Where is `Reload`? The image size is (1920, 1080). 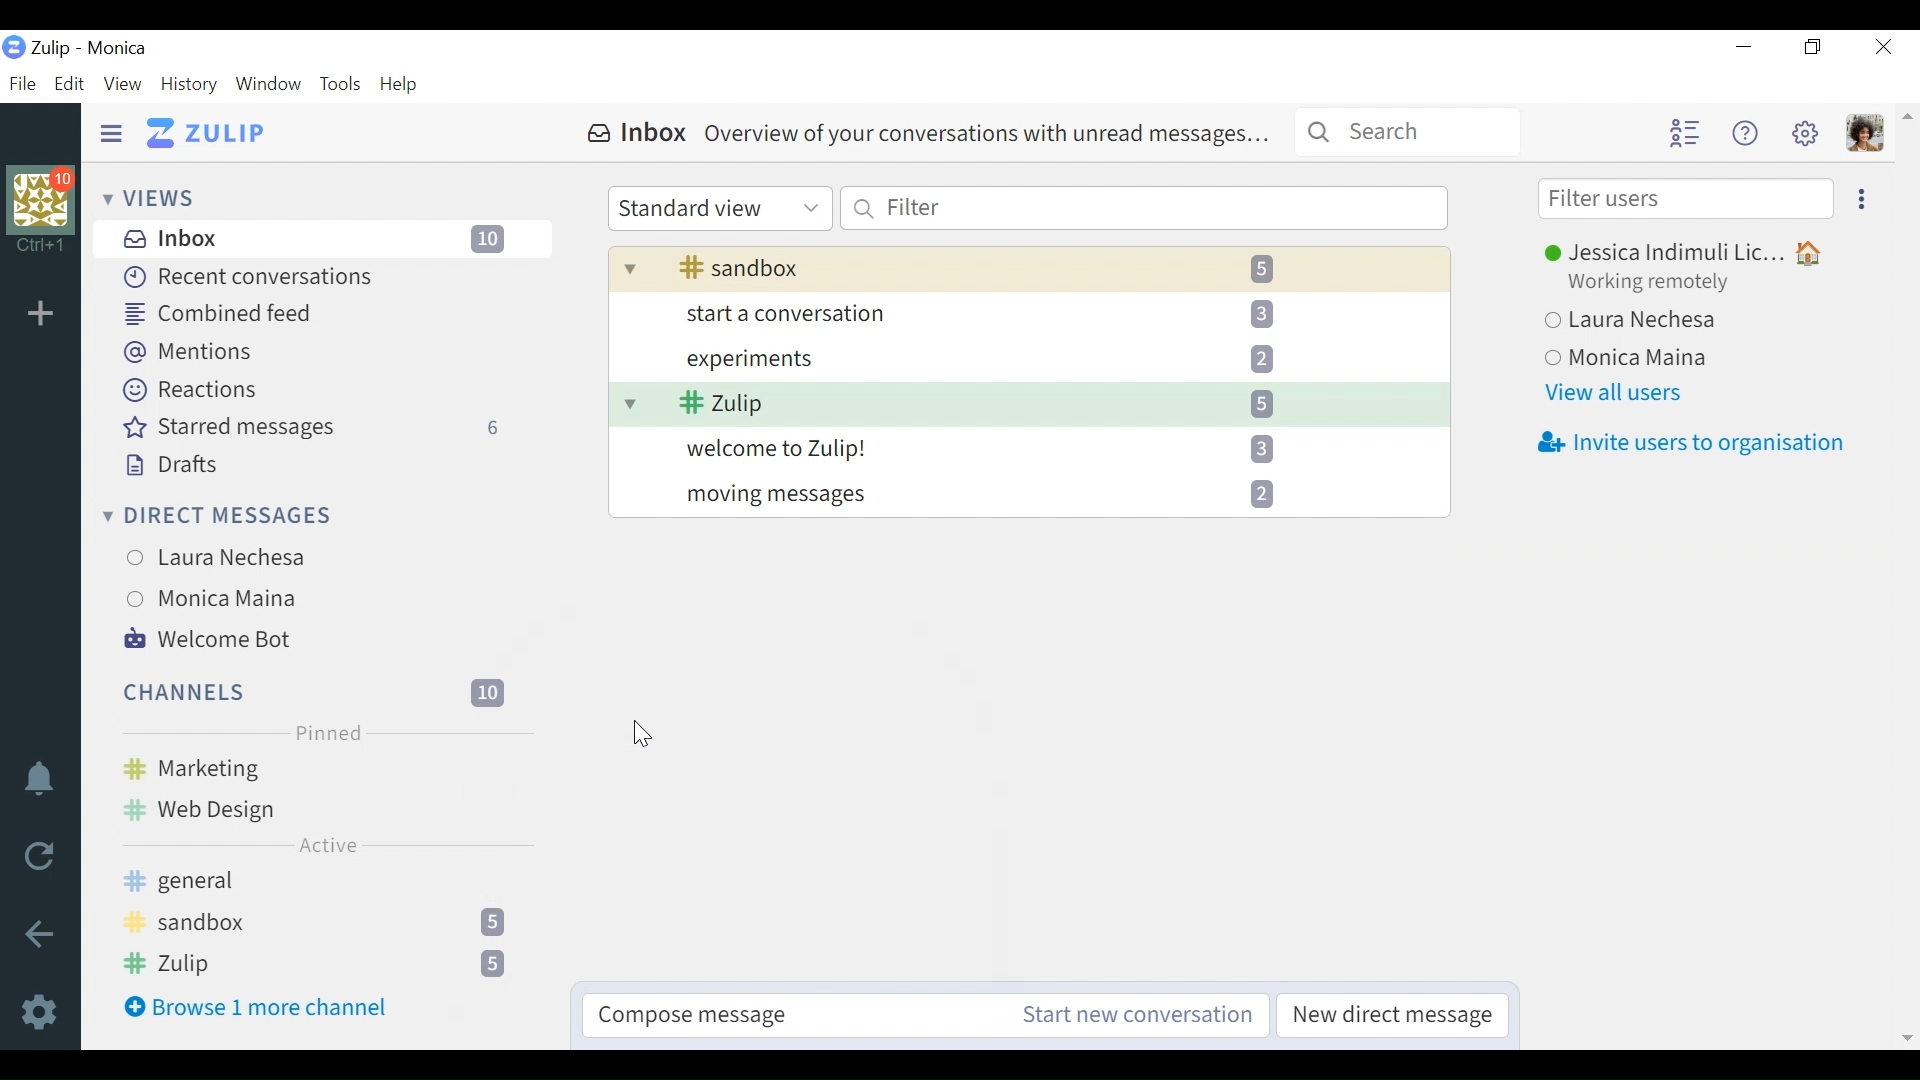 Reload is located at coordinates (46, 858).